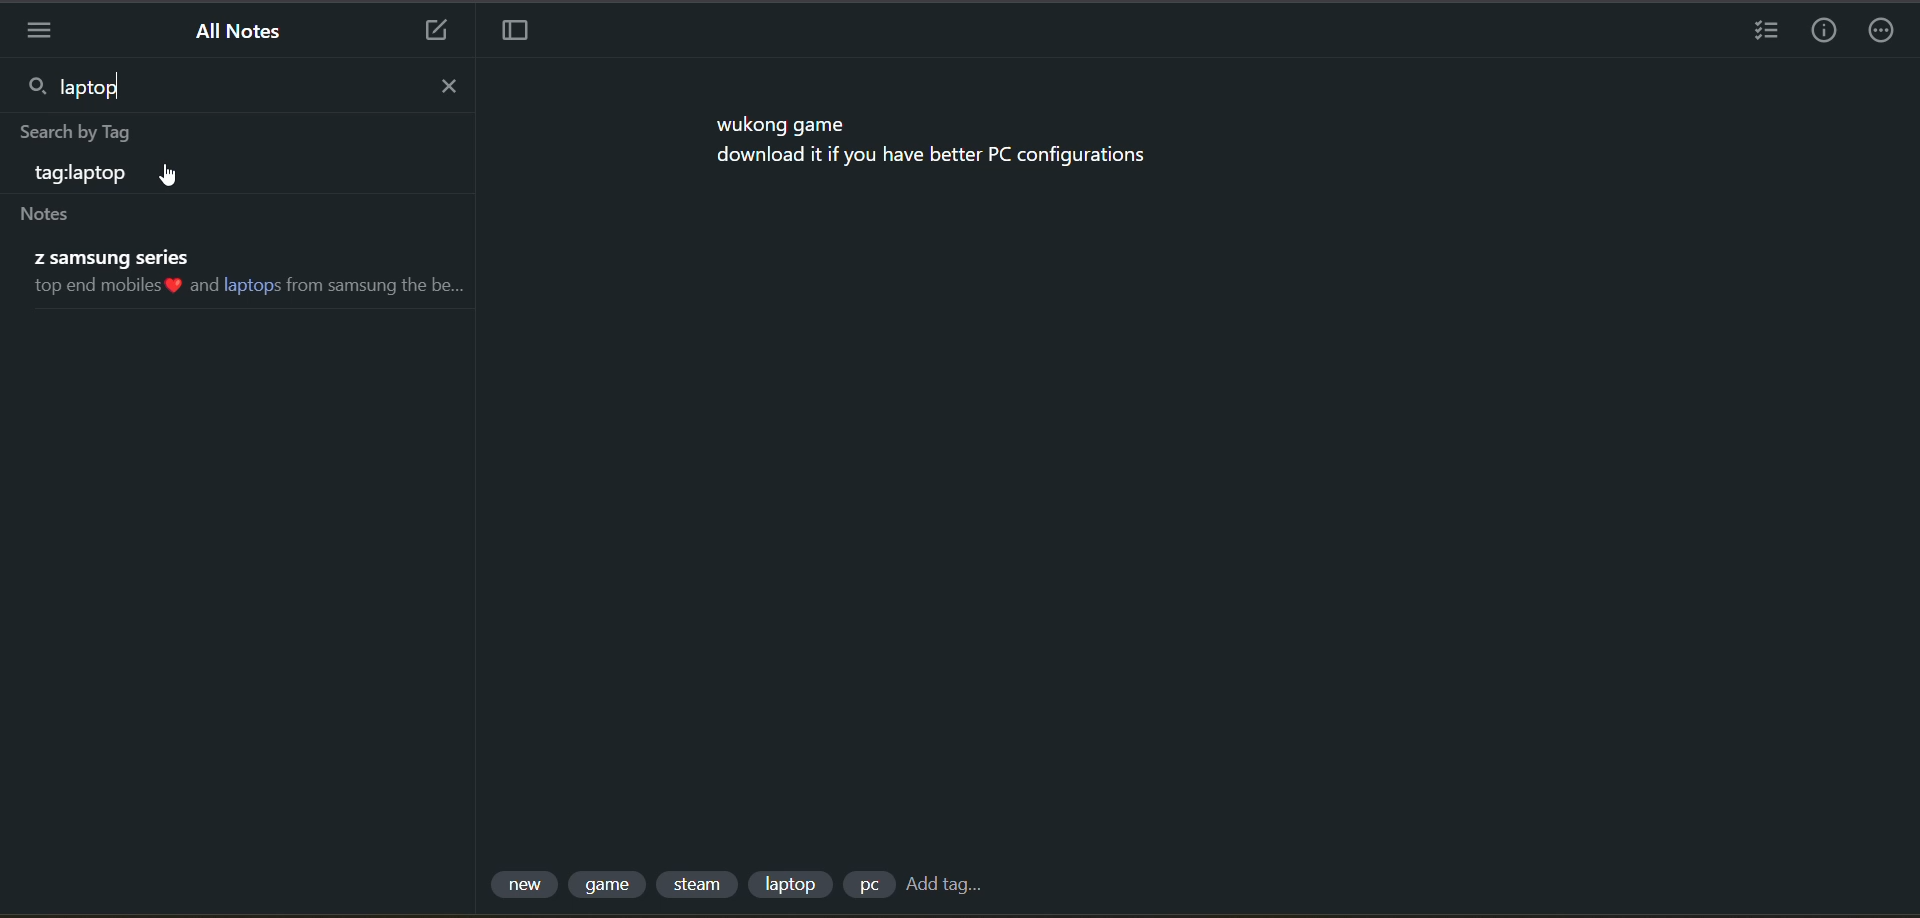 Image resolution: width=1920 pixels, height=918 pixels. What do you see at coordinates (522, 883) in the screenshot?
I see `tag 1` at bounding box center [522, 883].